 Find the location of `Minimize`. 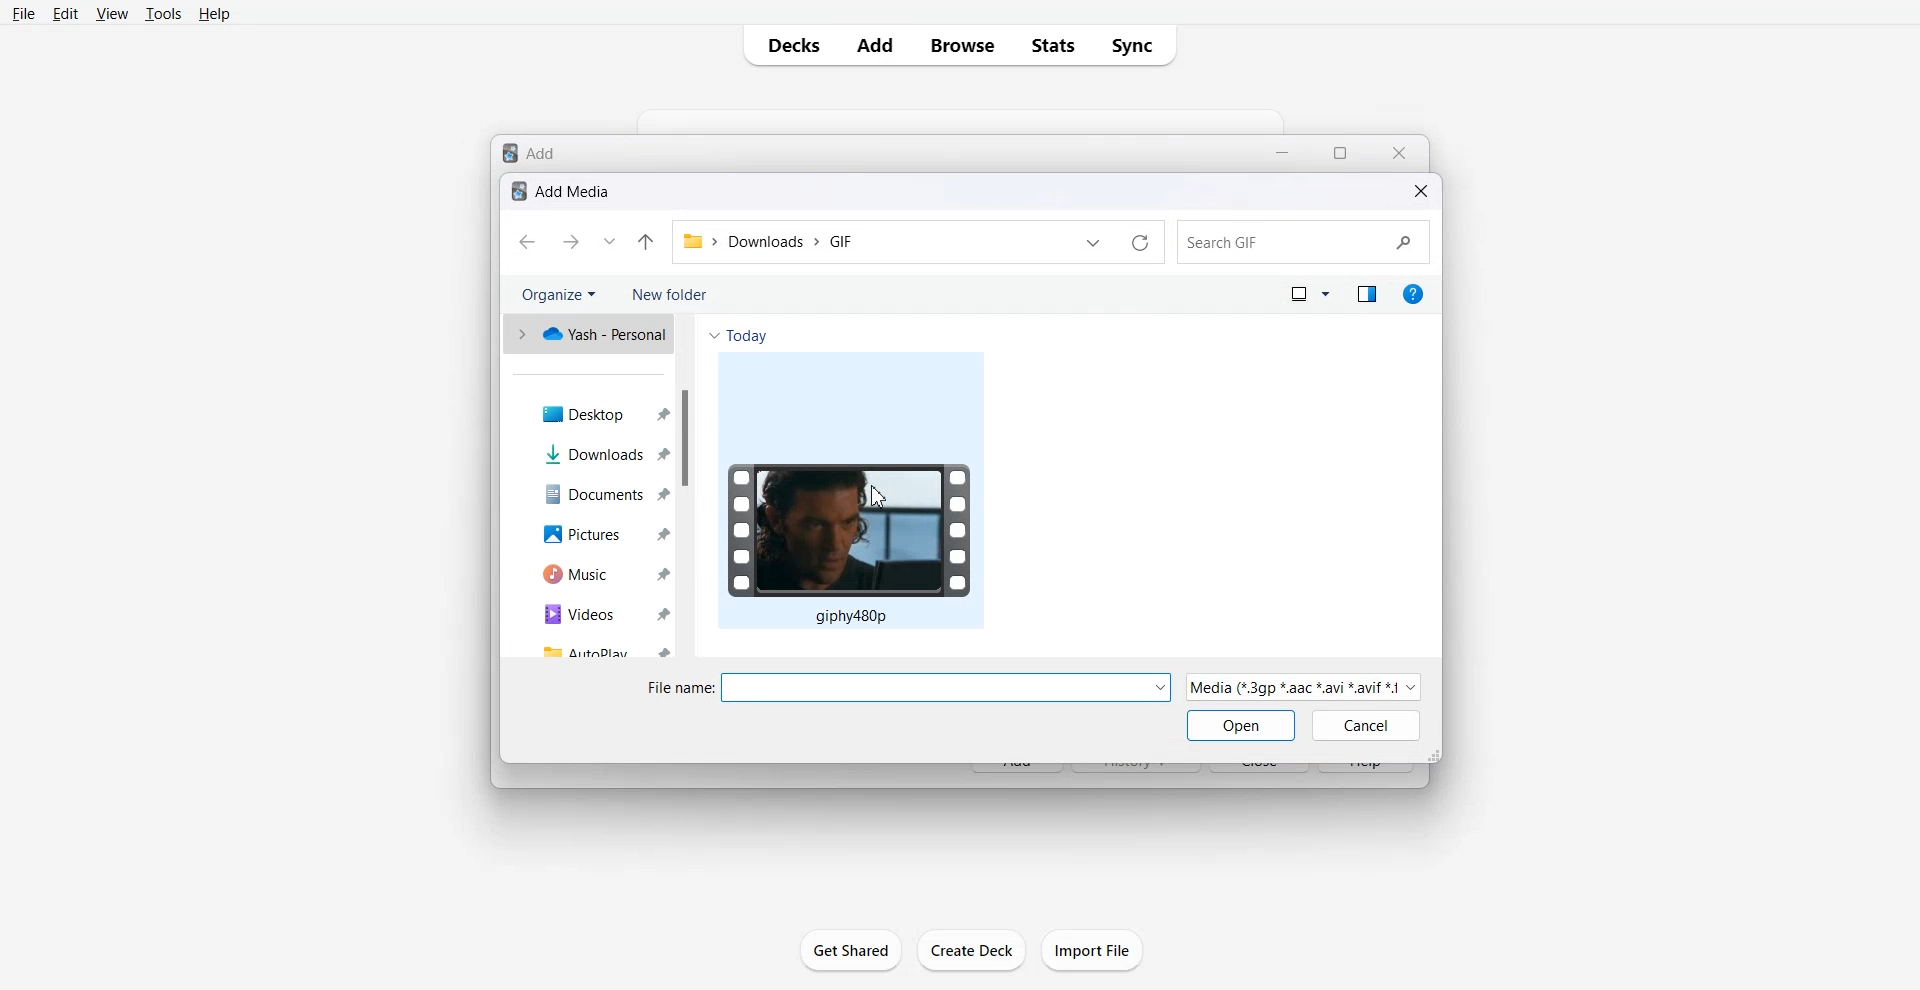

Minimize is located at coordinates (1285, 152).